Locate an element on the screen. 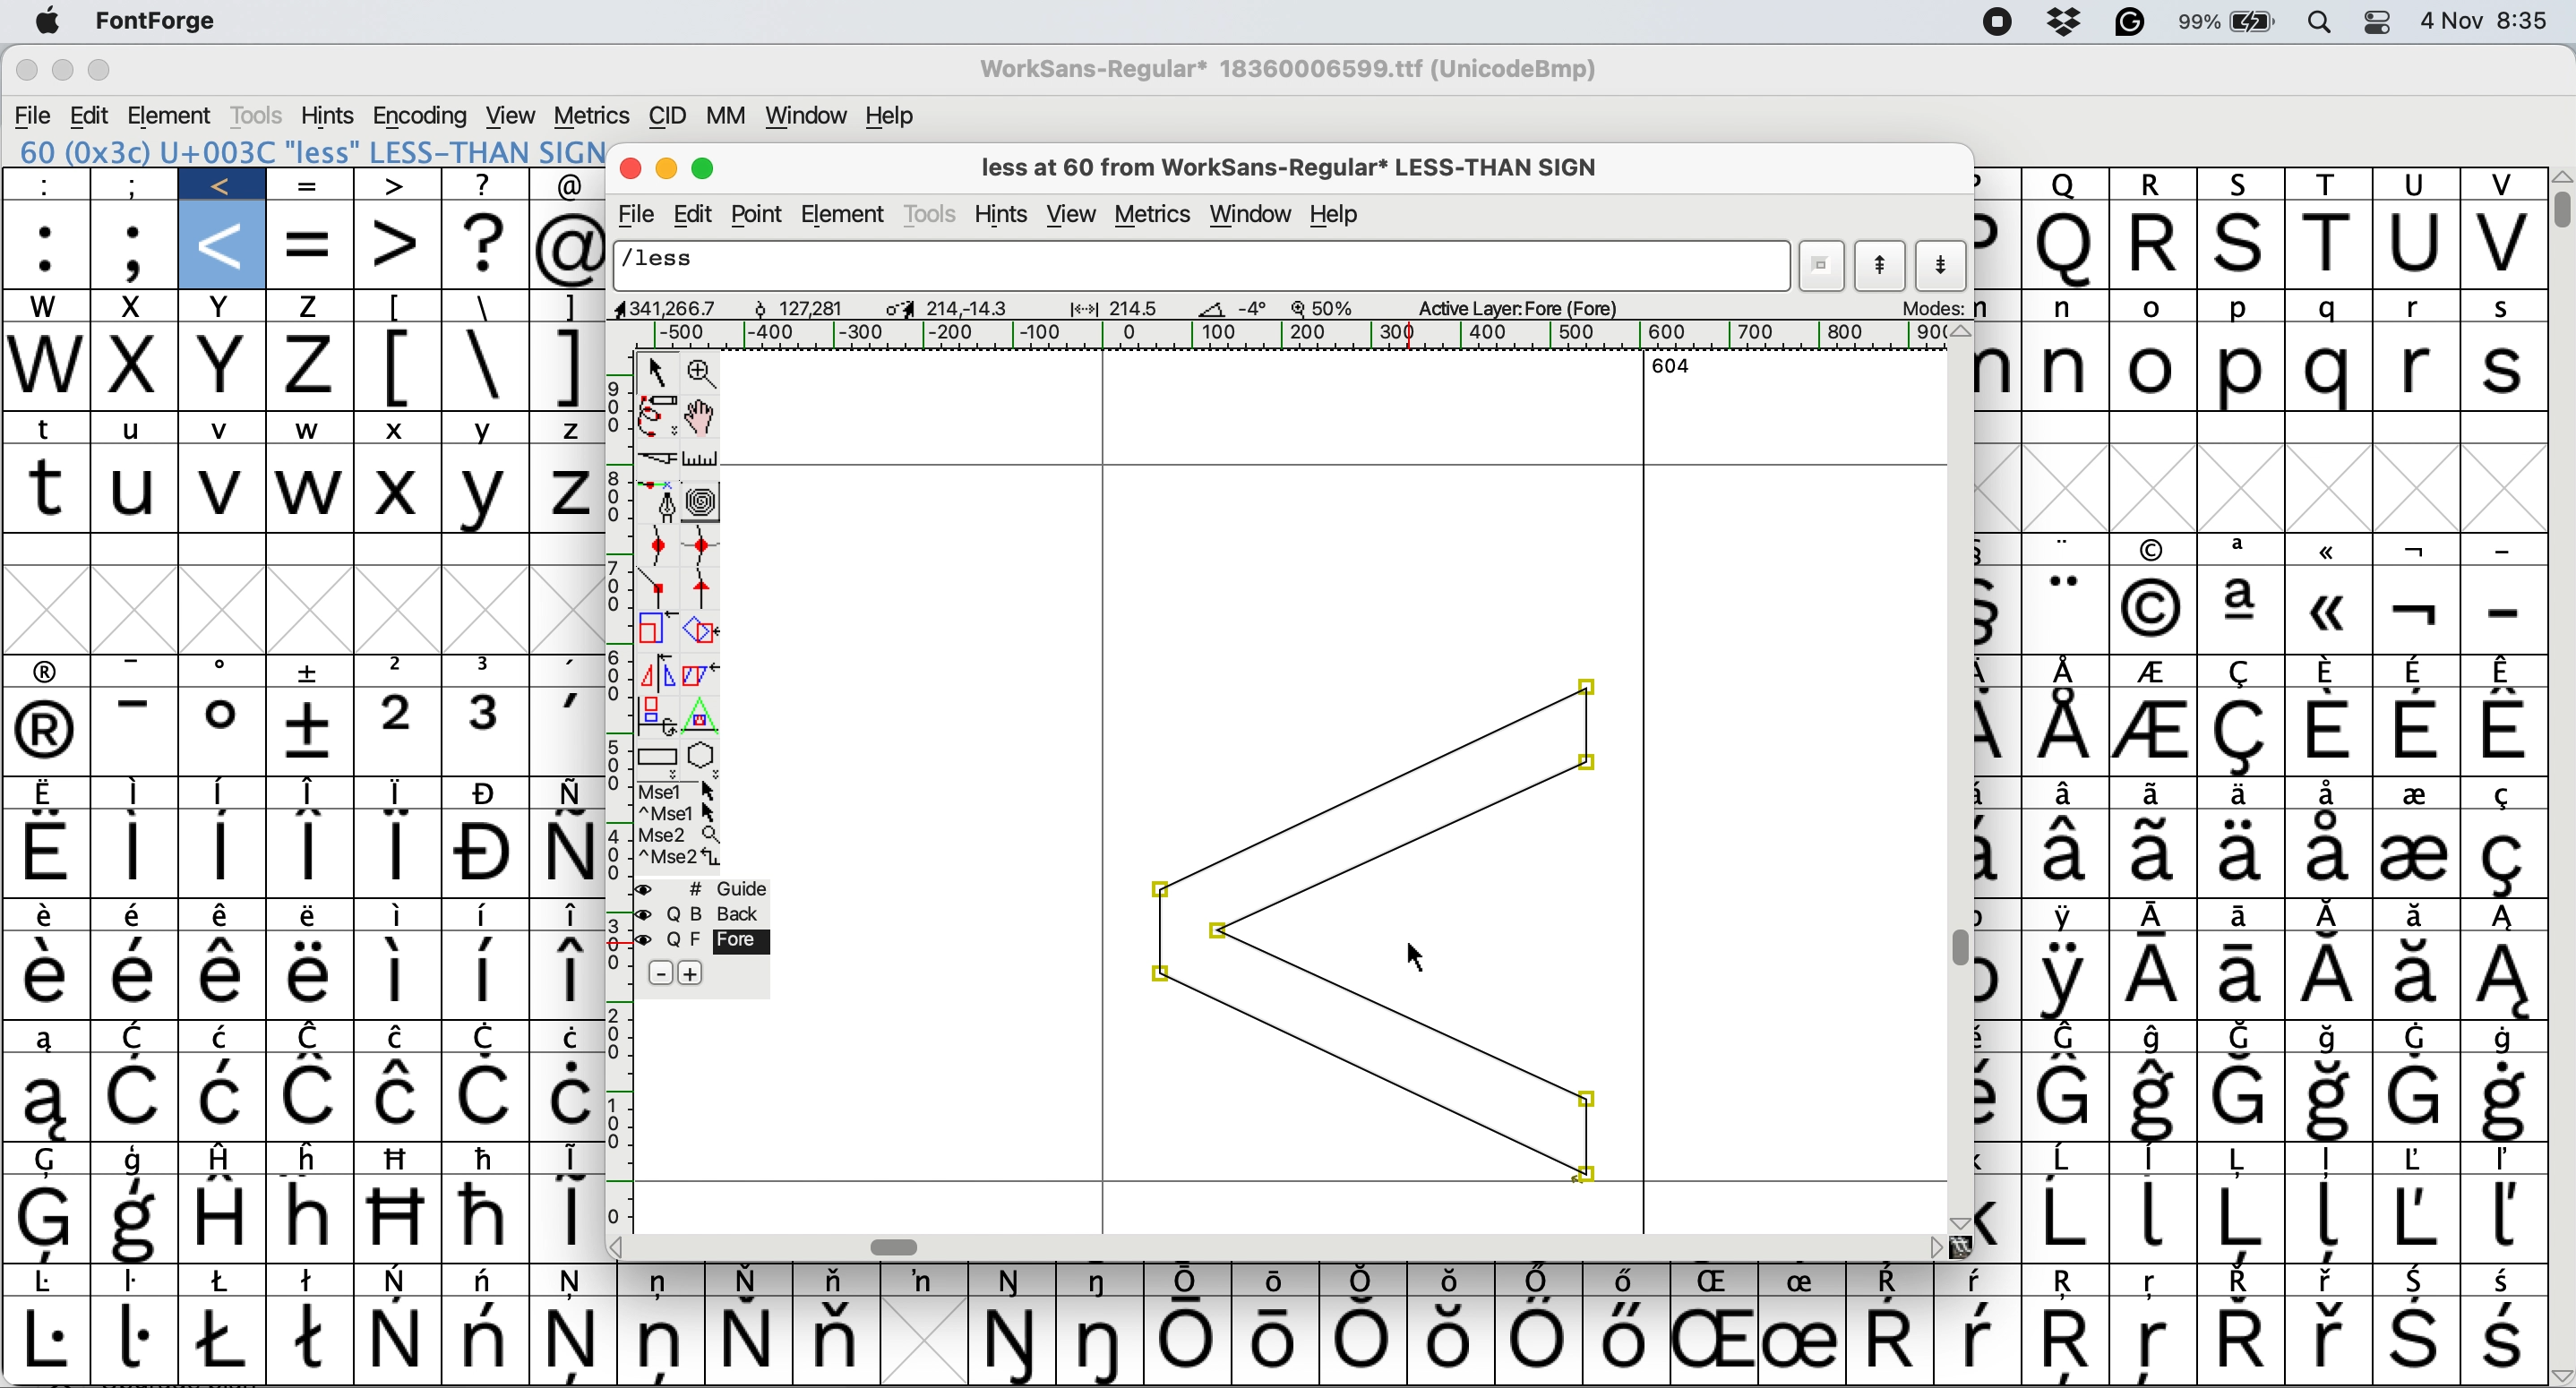 This screenshot has width=2576, height=1388. Symbol is located at coordinates (2417, 551).